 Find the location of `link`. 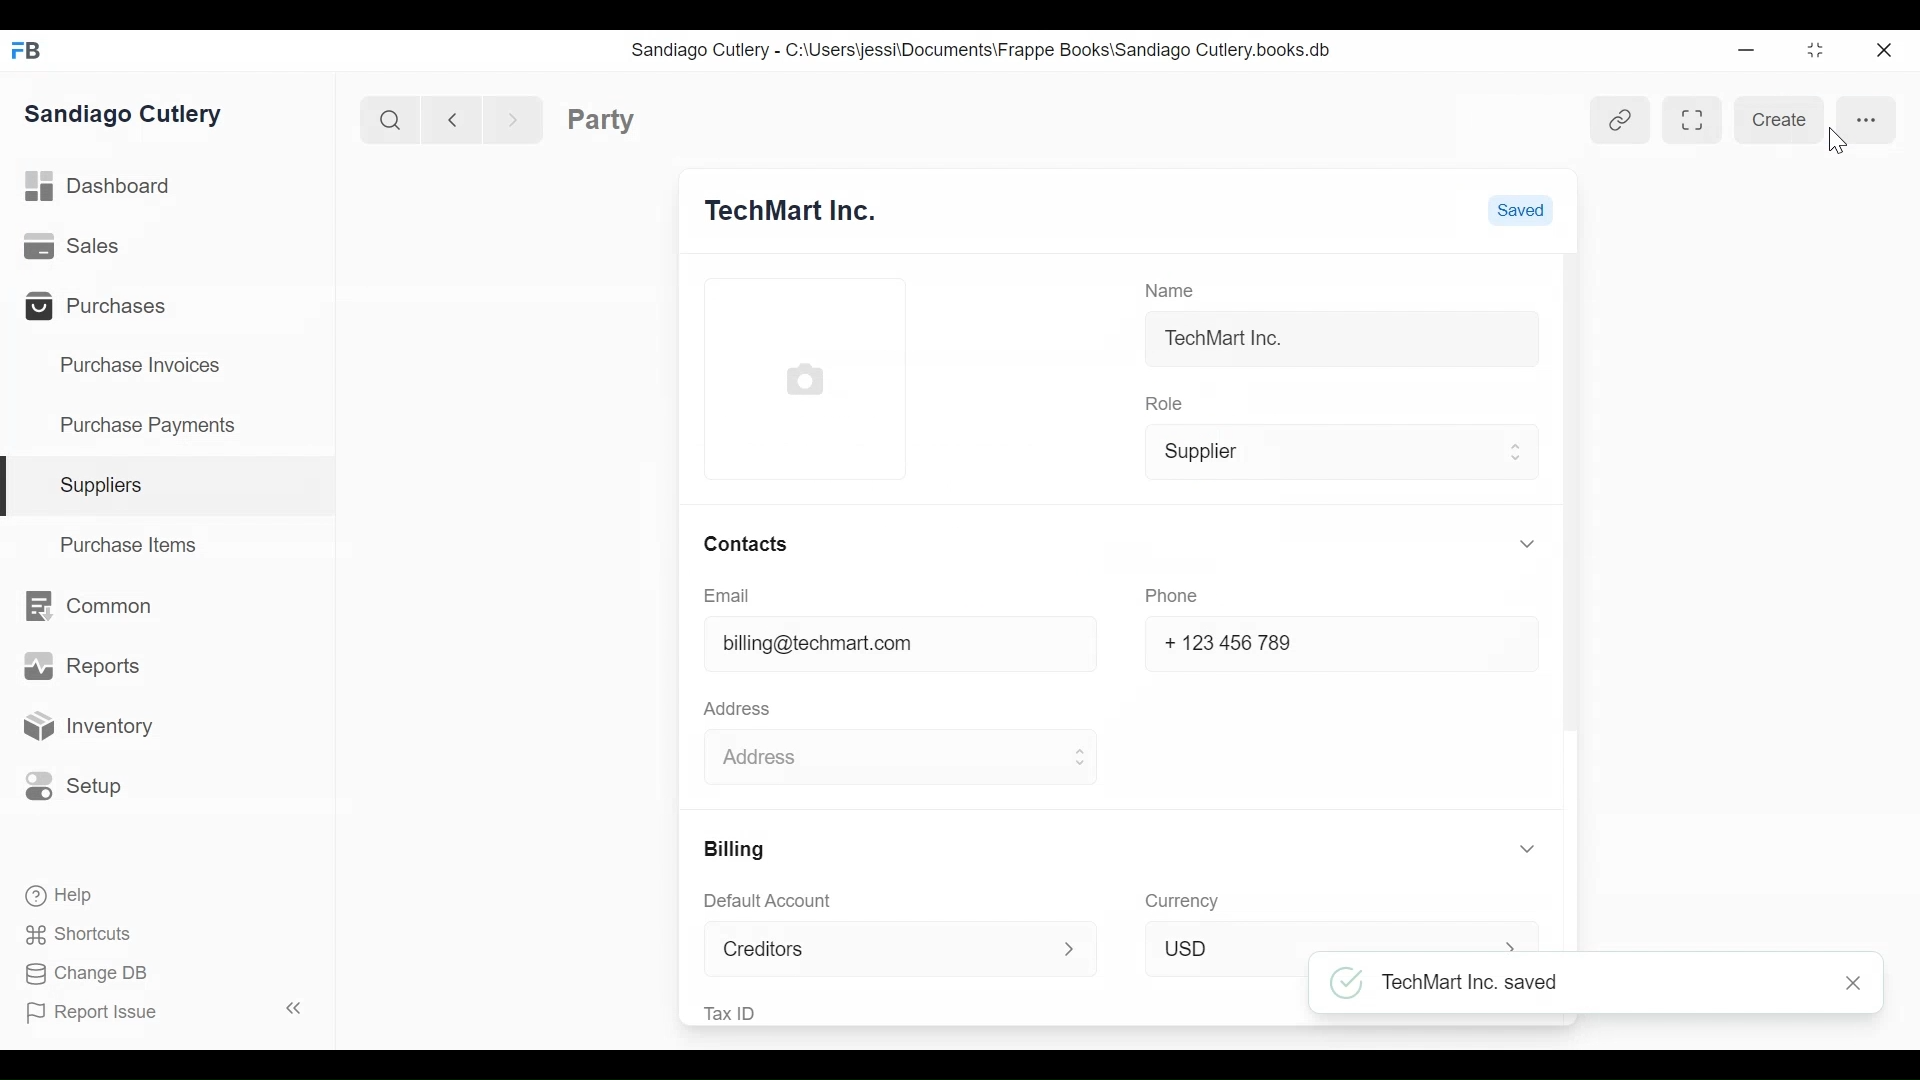

link is located at coordinates (1616, 120).